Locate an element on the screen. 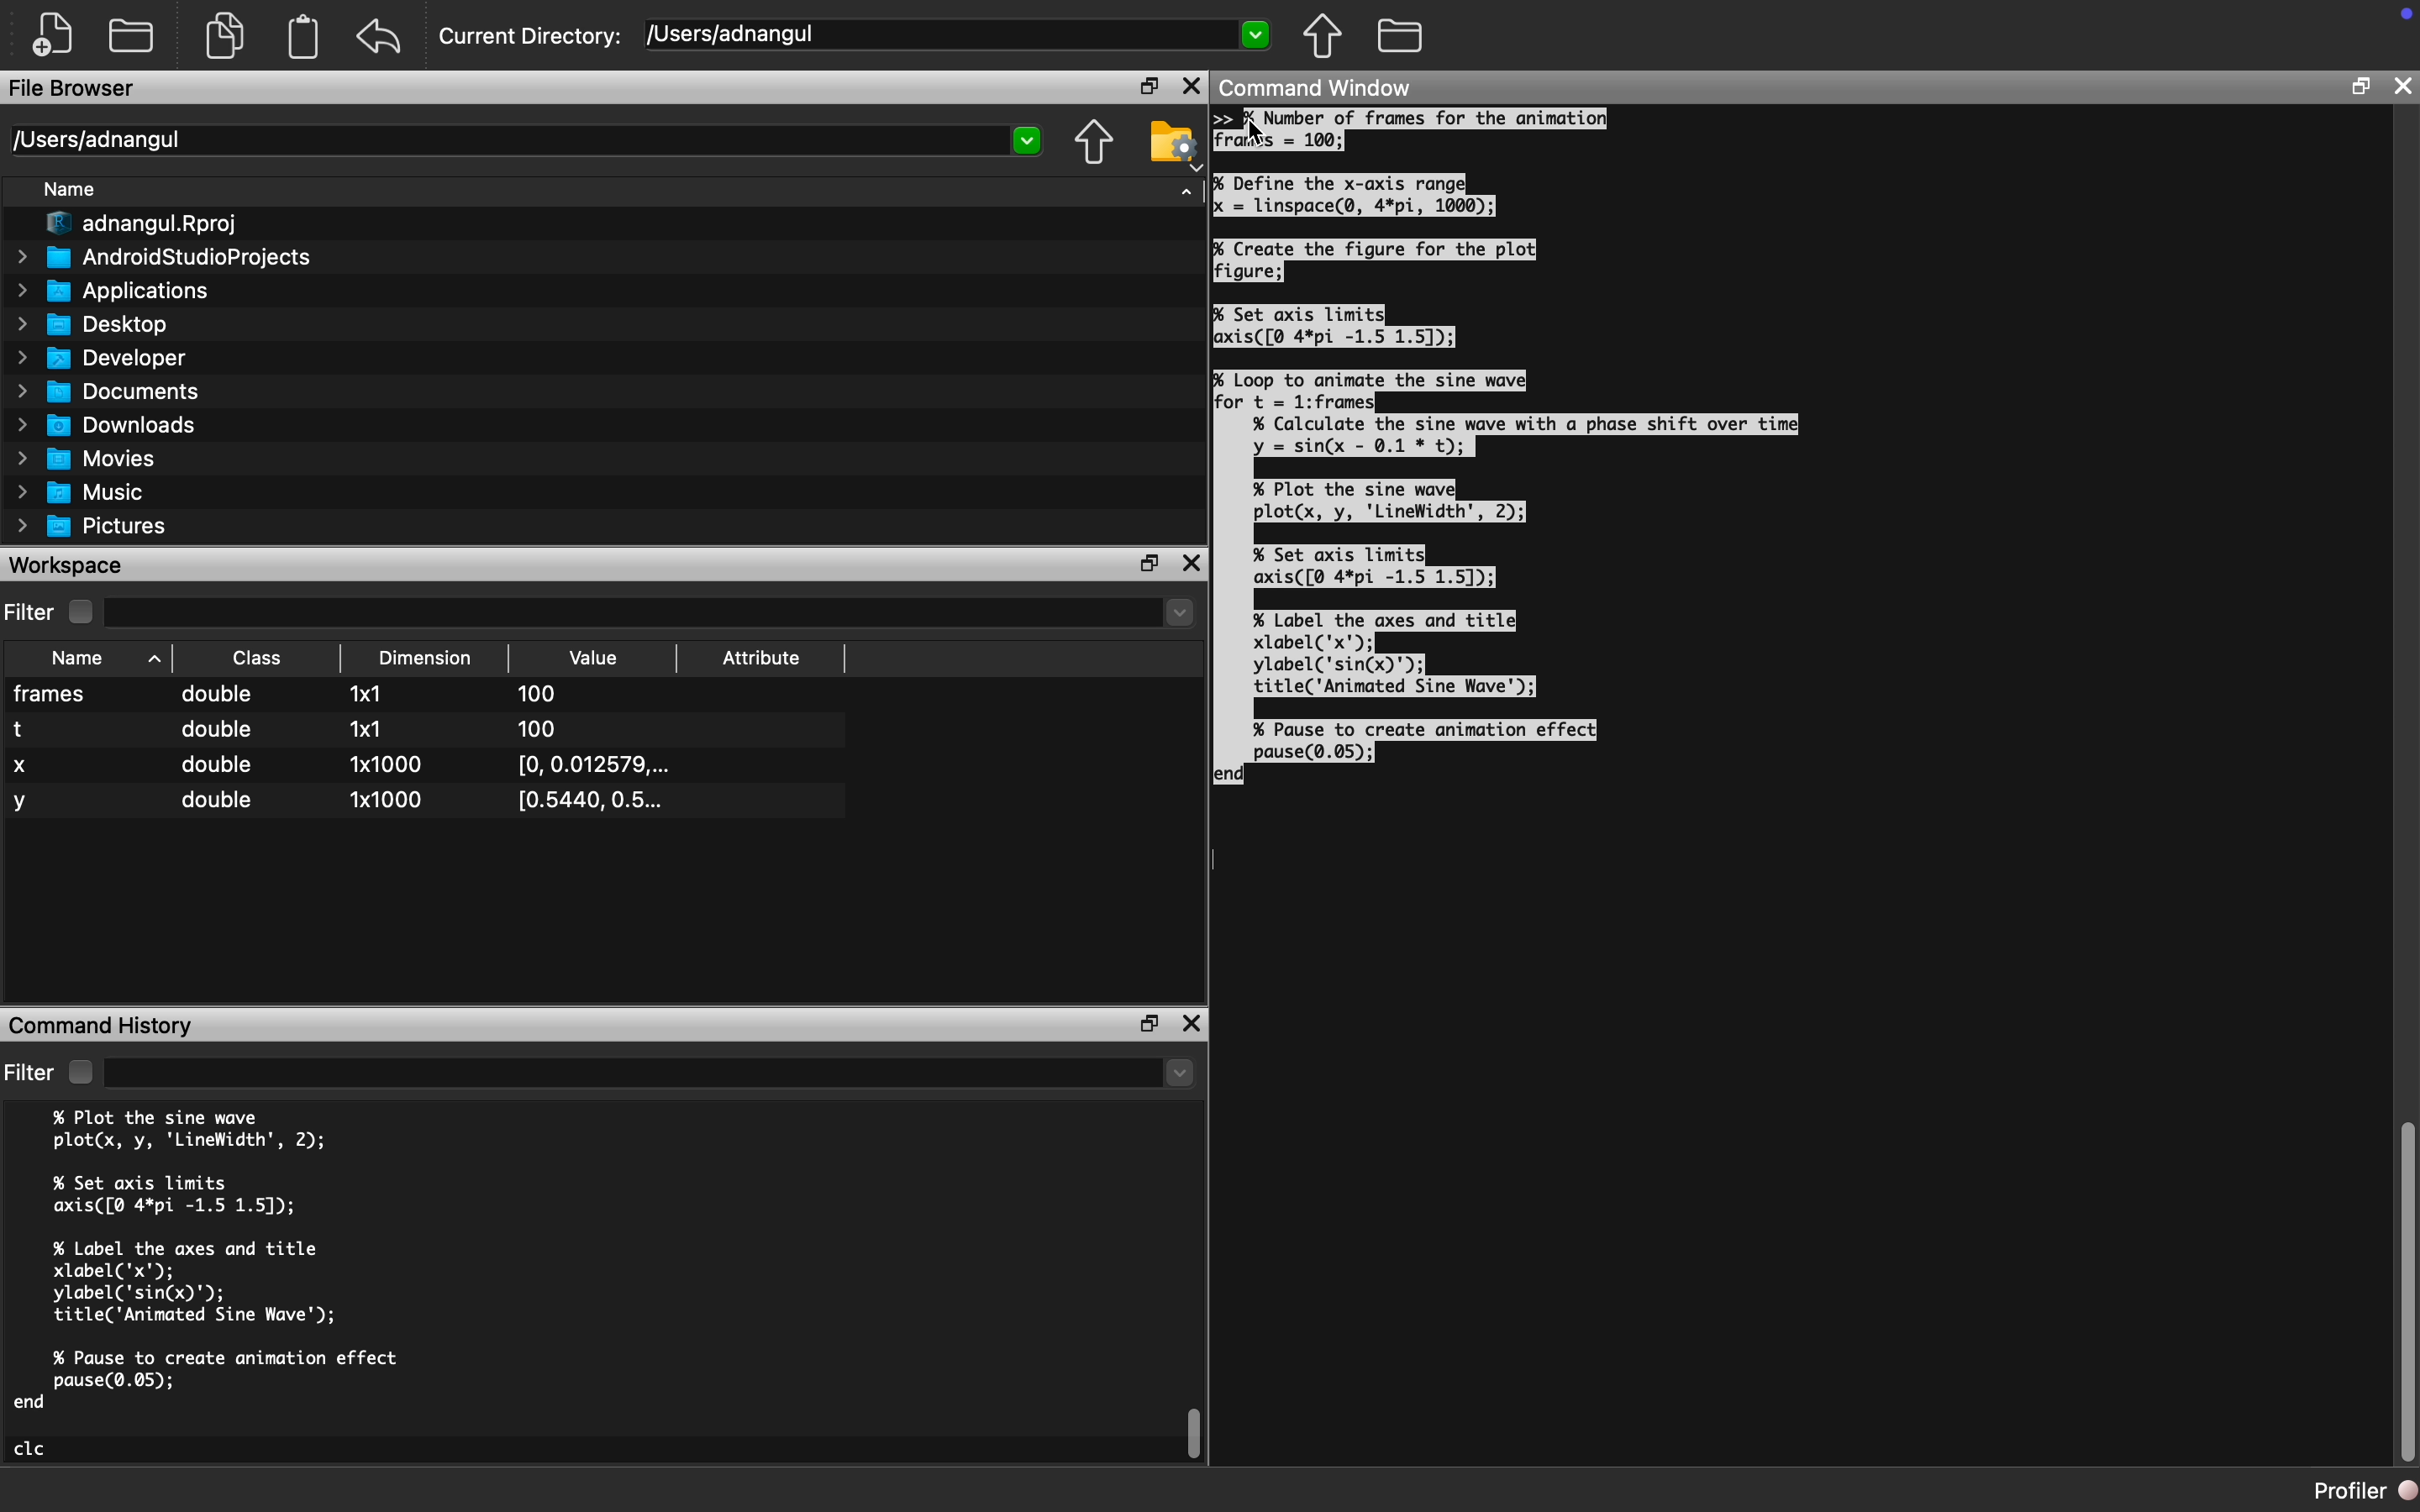 The height and width of the screenshot is (1512, 2420). Music is located at coordinates (78, 492).